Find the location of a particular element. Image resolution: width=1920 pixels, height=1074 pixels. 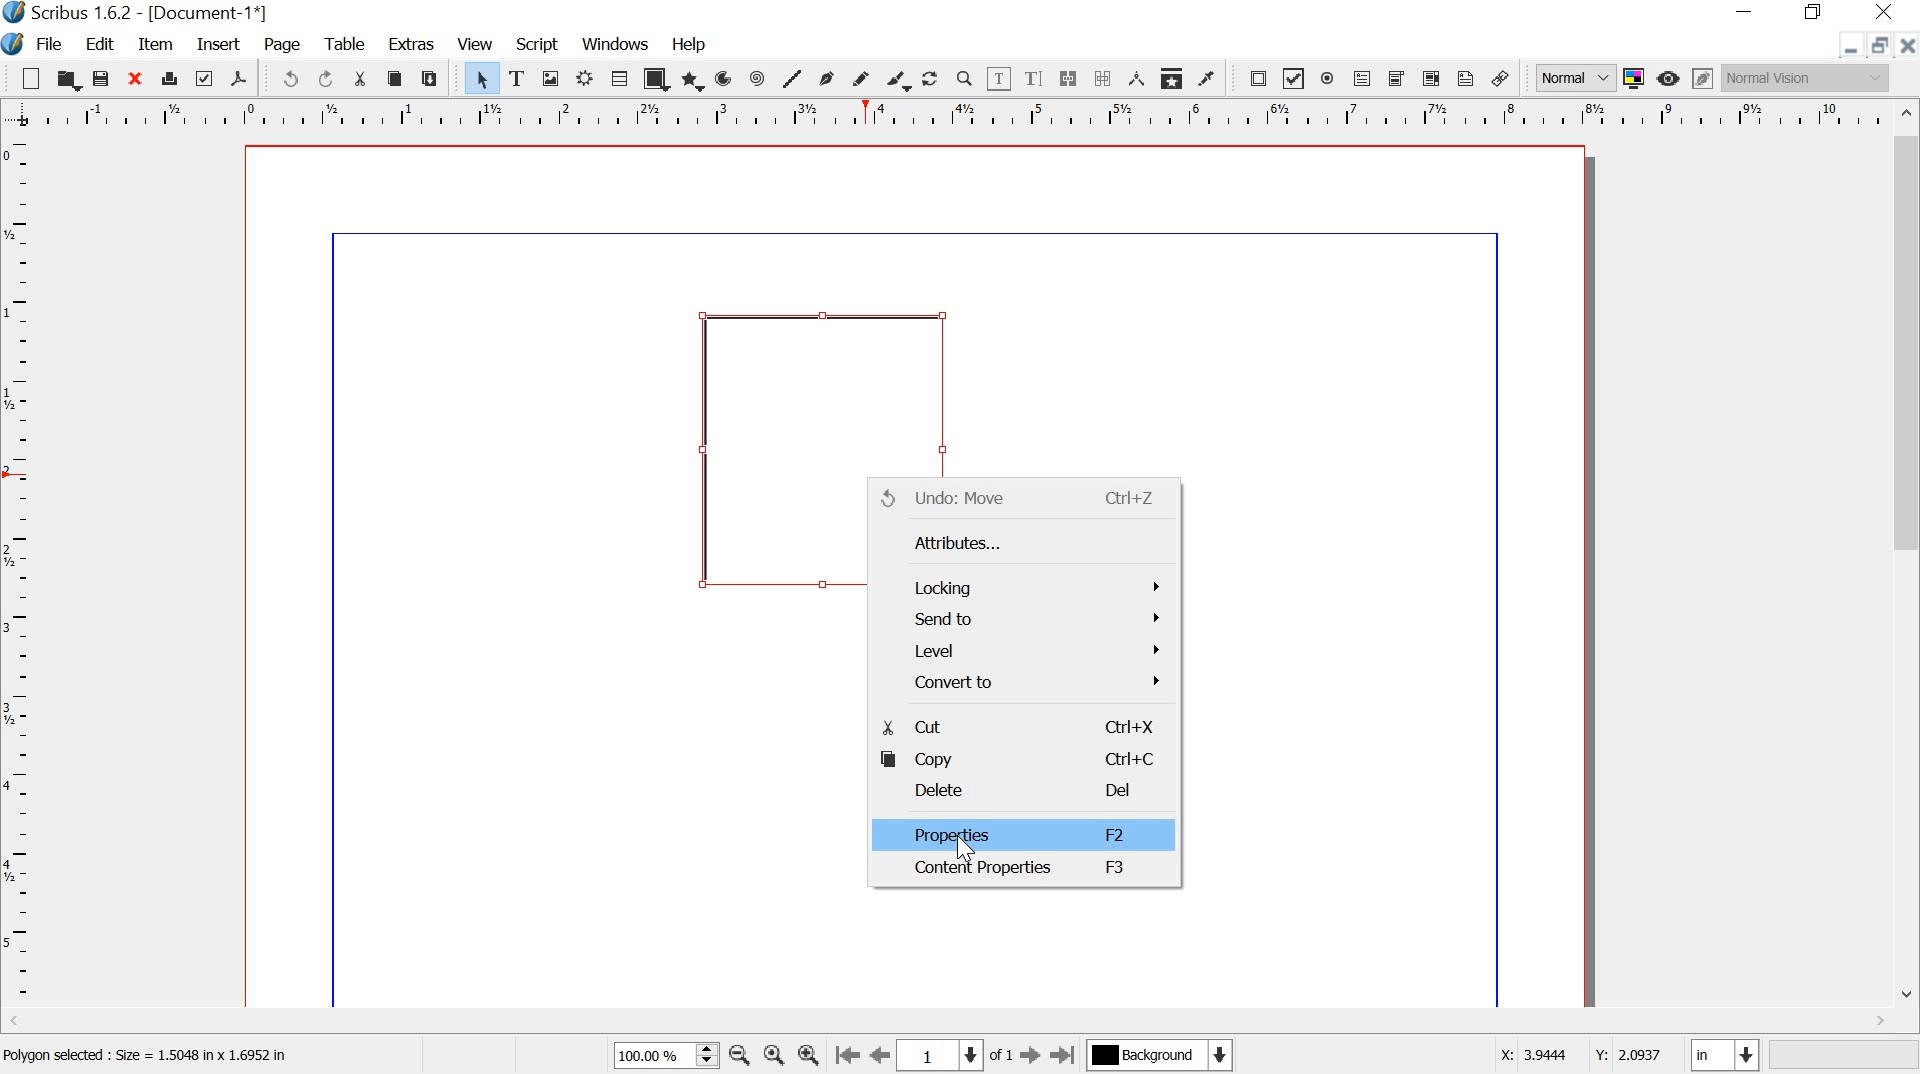

properties f2 is located at coordinates (1029, 834).